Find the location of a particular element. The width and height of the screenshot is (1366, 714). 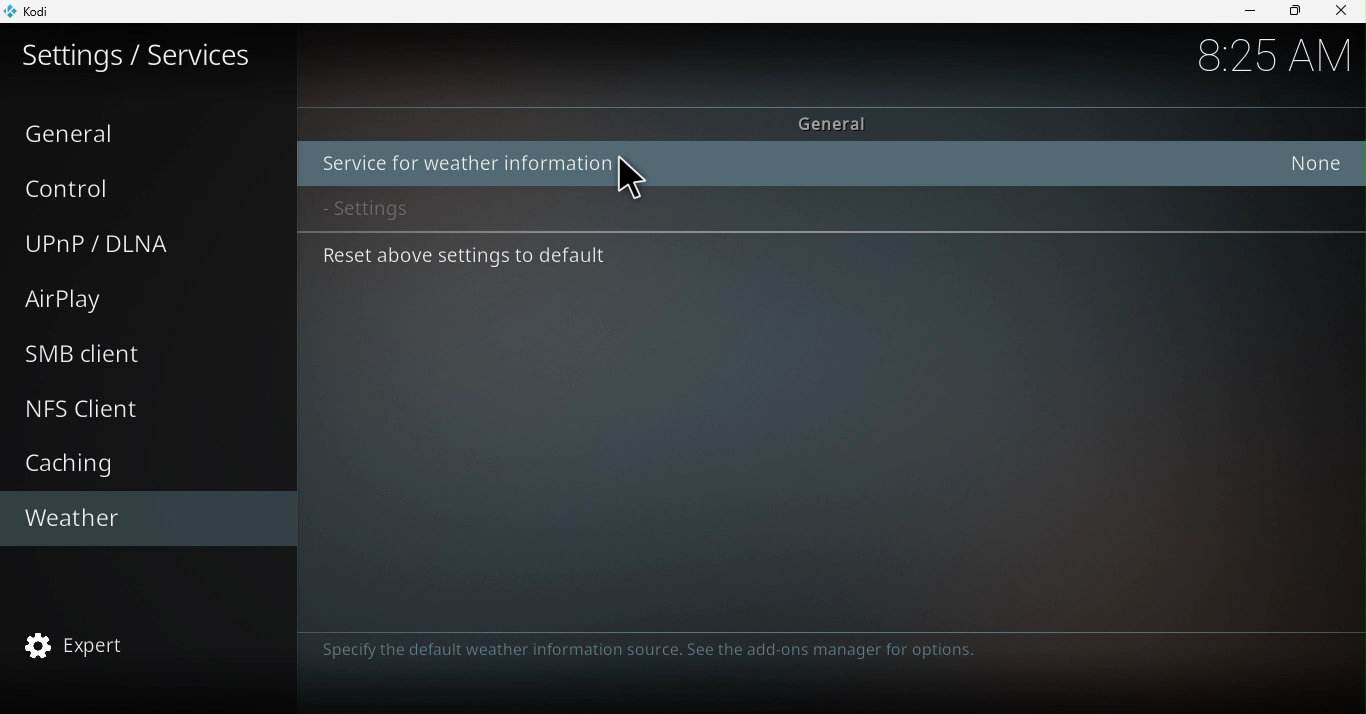

cursor is located at coordinates (629, 182).